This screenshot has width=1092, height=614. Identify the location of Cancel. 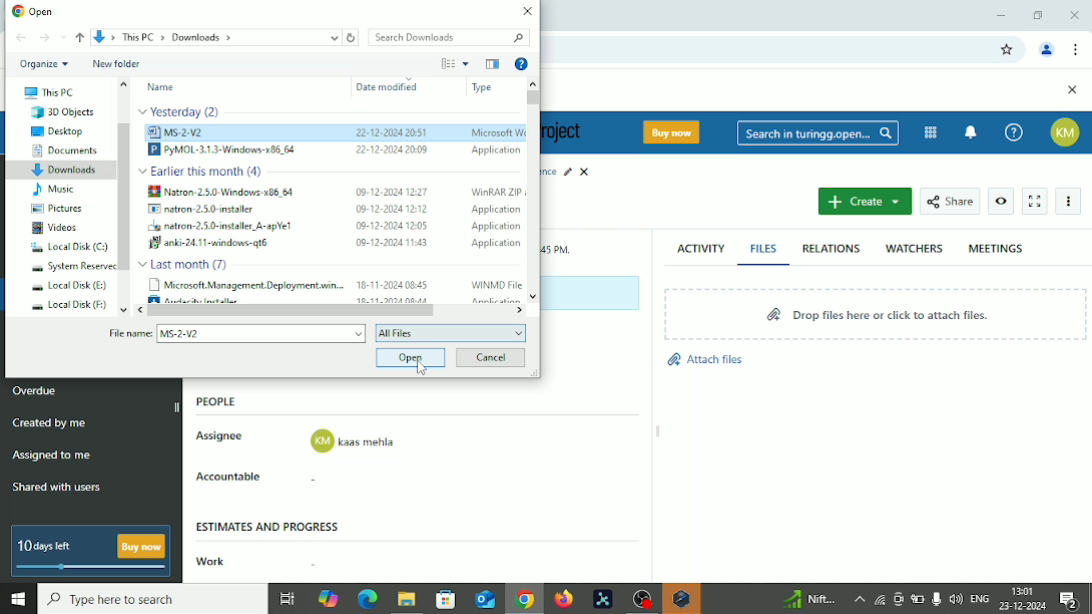
(492, 358).